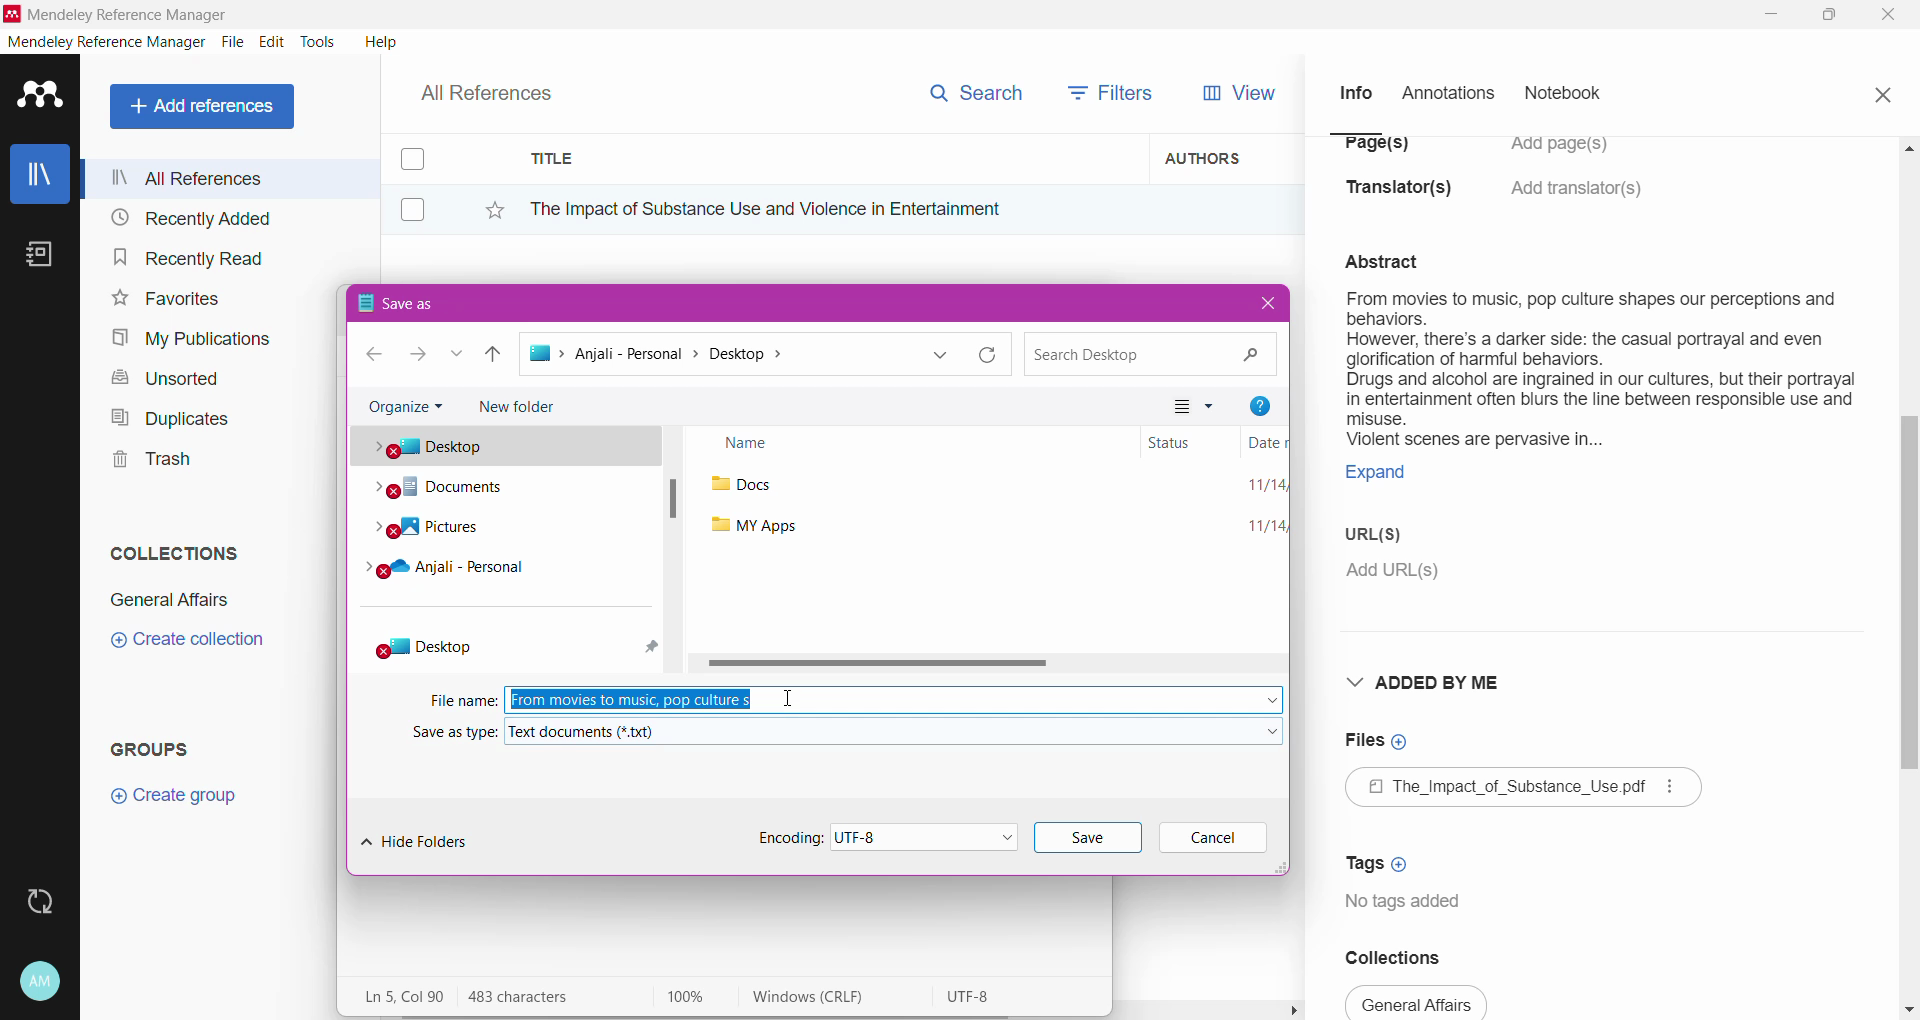 The height and width of the screenshot is (1020, 1920). What do you see at coordinates (1257, 444) in the screenshot?
I see `Date modified` at bounding box center [1257, 444].